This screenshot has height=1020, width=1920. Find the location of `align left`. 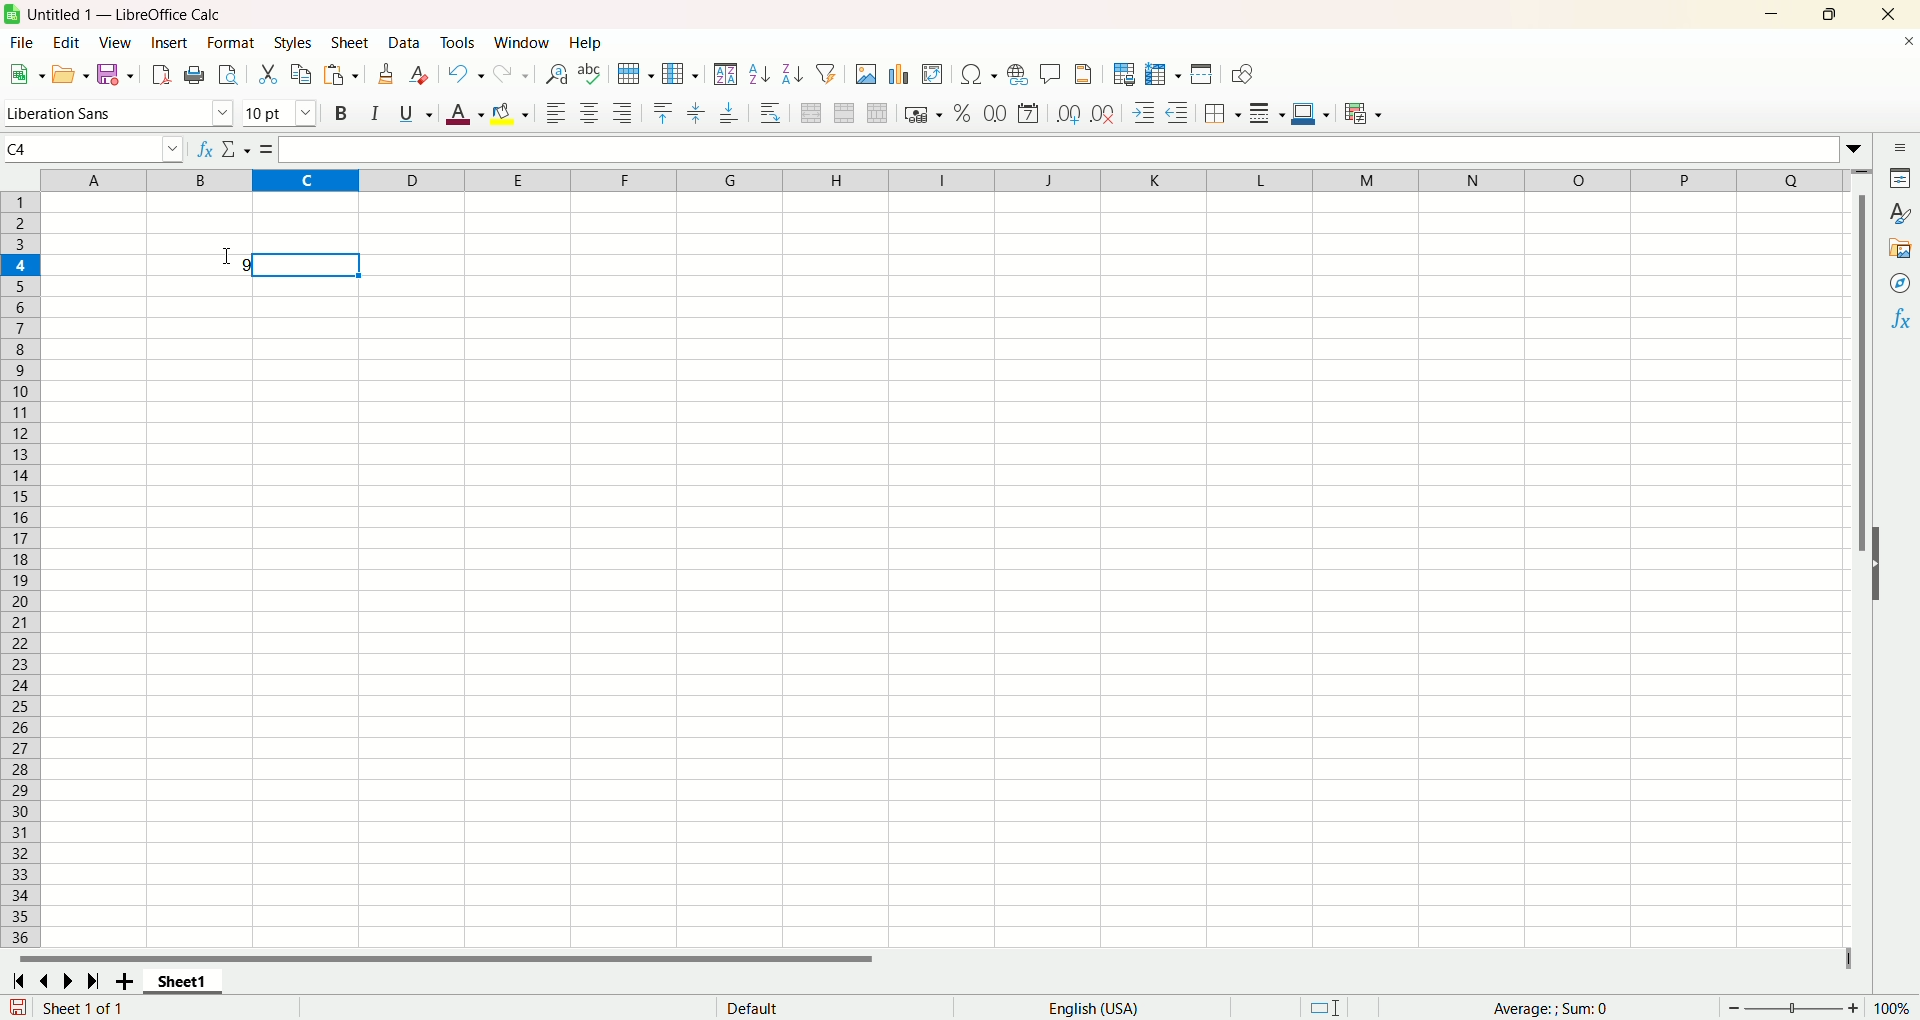

align left is located at coordinates (555, 114).